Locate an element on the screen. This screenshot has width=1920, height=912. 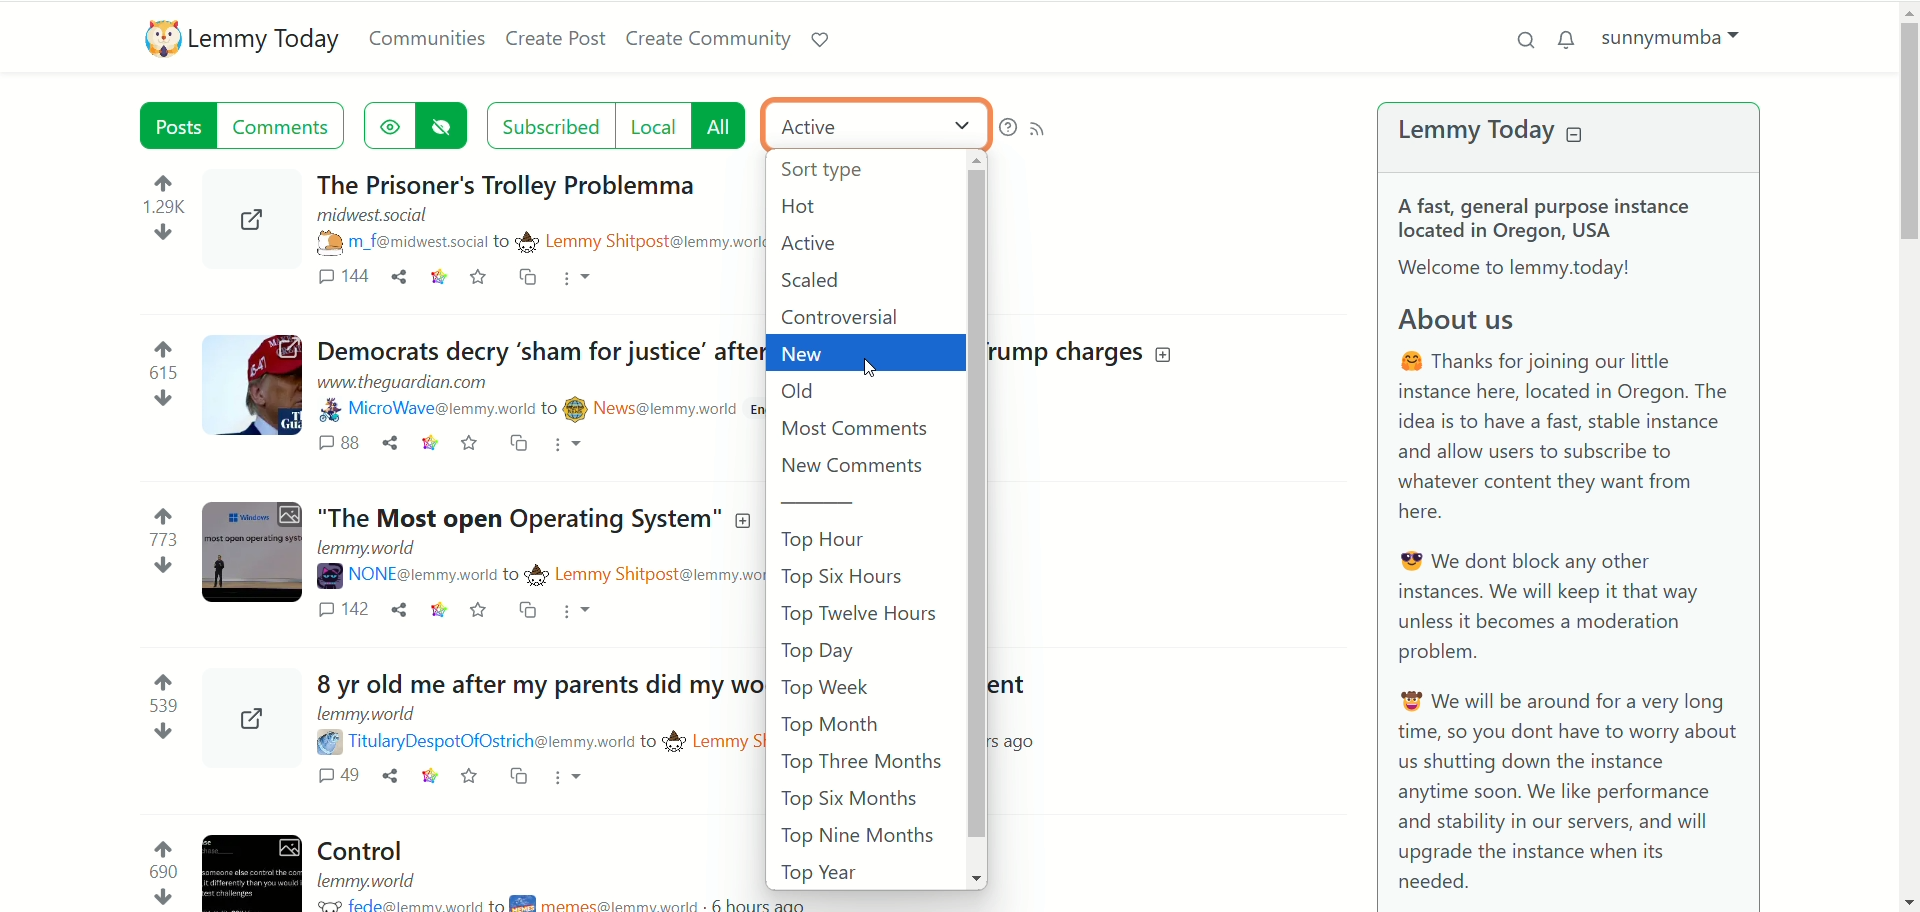
share is located at coordinates (388, 779).